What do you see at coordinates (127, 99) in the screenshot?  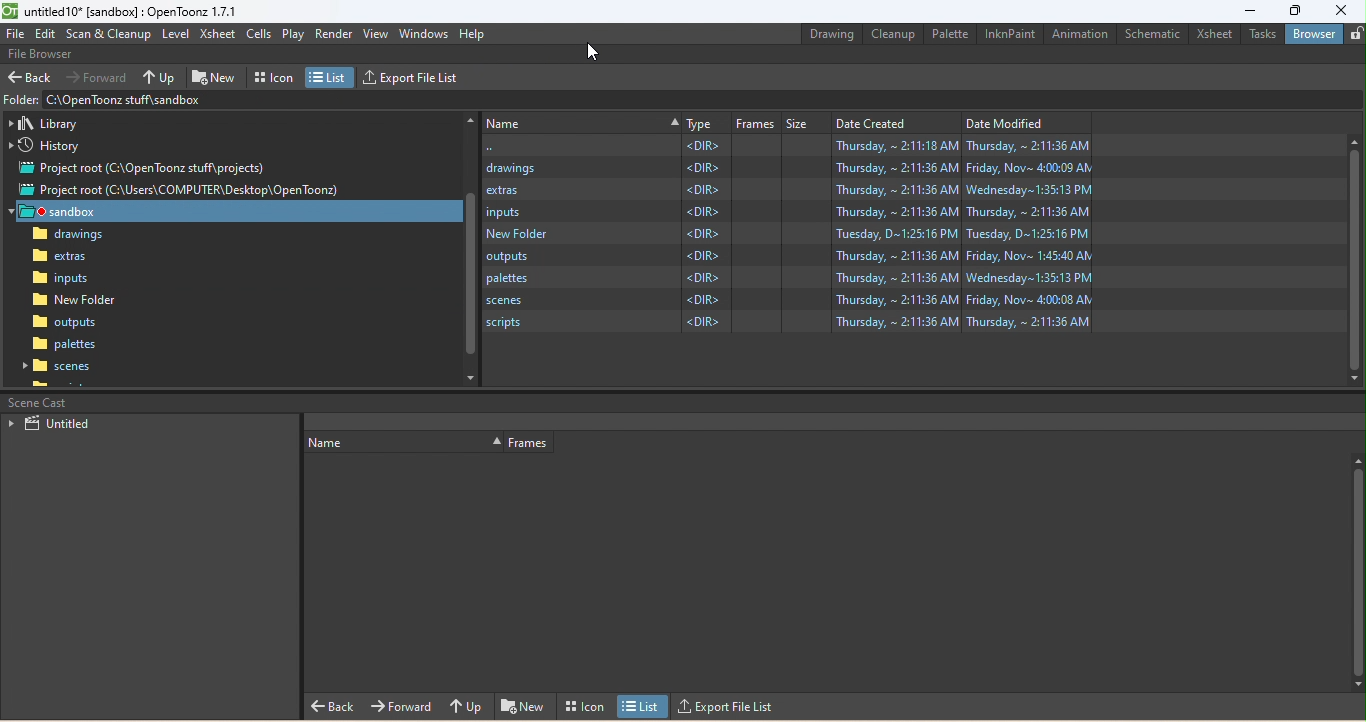 I see `Address bar` at bounding box center [127, 99].